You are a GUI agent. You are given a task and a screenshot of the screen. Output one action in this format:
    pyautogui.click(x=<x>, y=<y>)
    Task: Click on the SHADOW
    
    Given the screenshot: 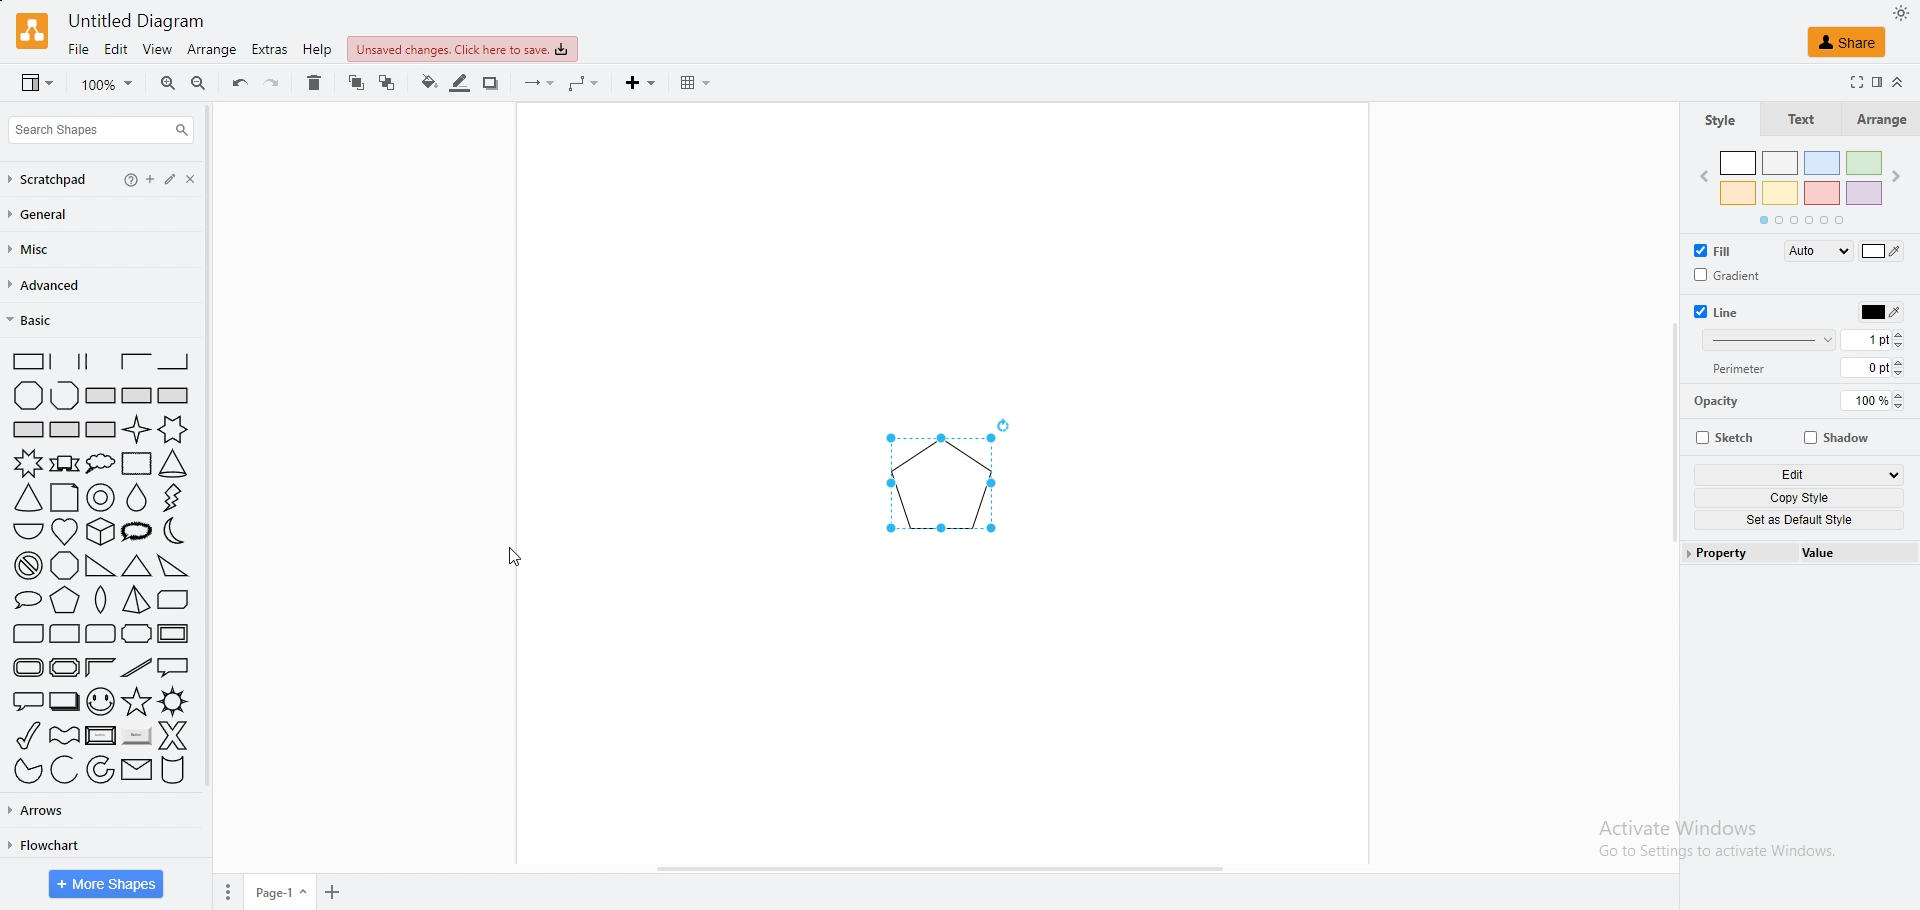 What is the action you would take?
    pyautogui.click(x=493, y=84)
    